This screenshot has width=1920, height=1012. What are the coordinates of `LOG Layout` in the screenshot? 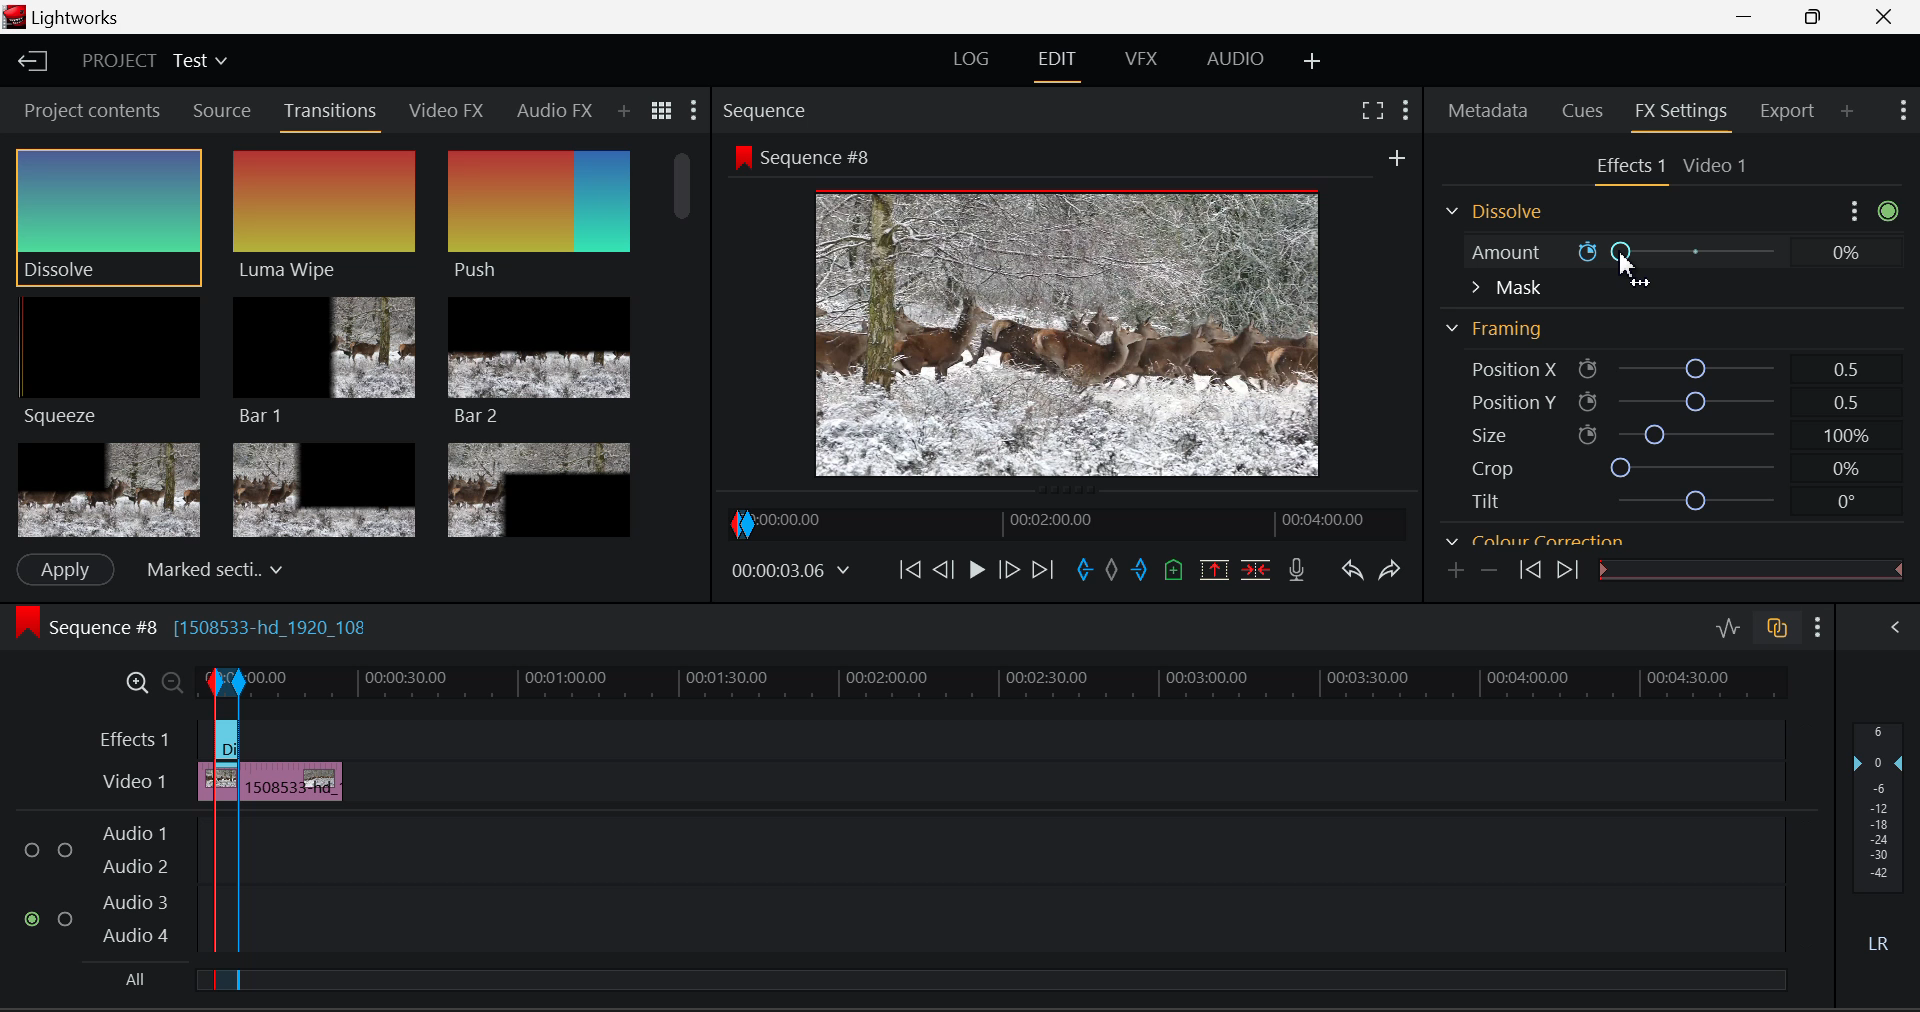 It's located at (971, 63).